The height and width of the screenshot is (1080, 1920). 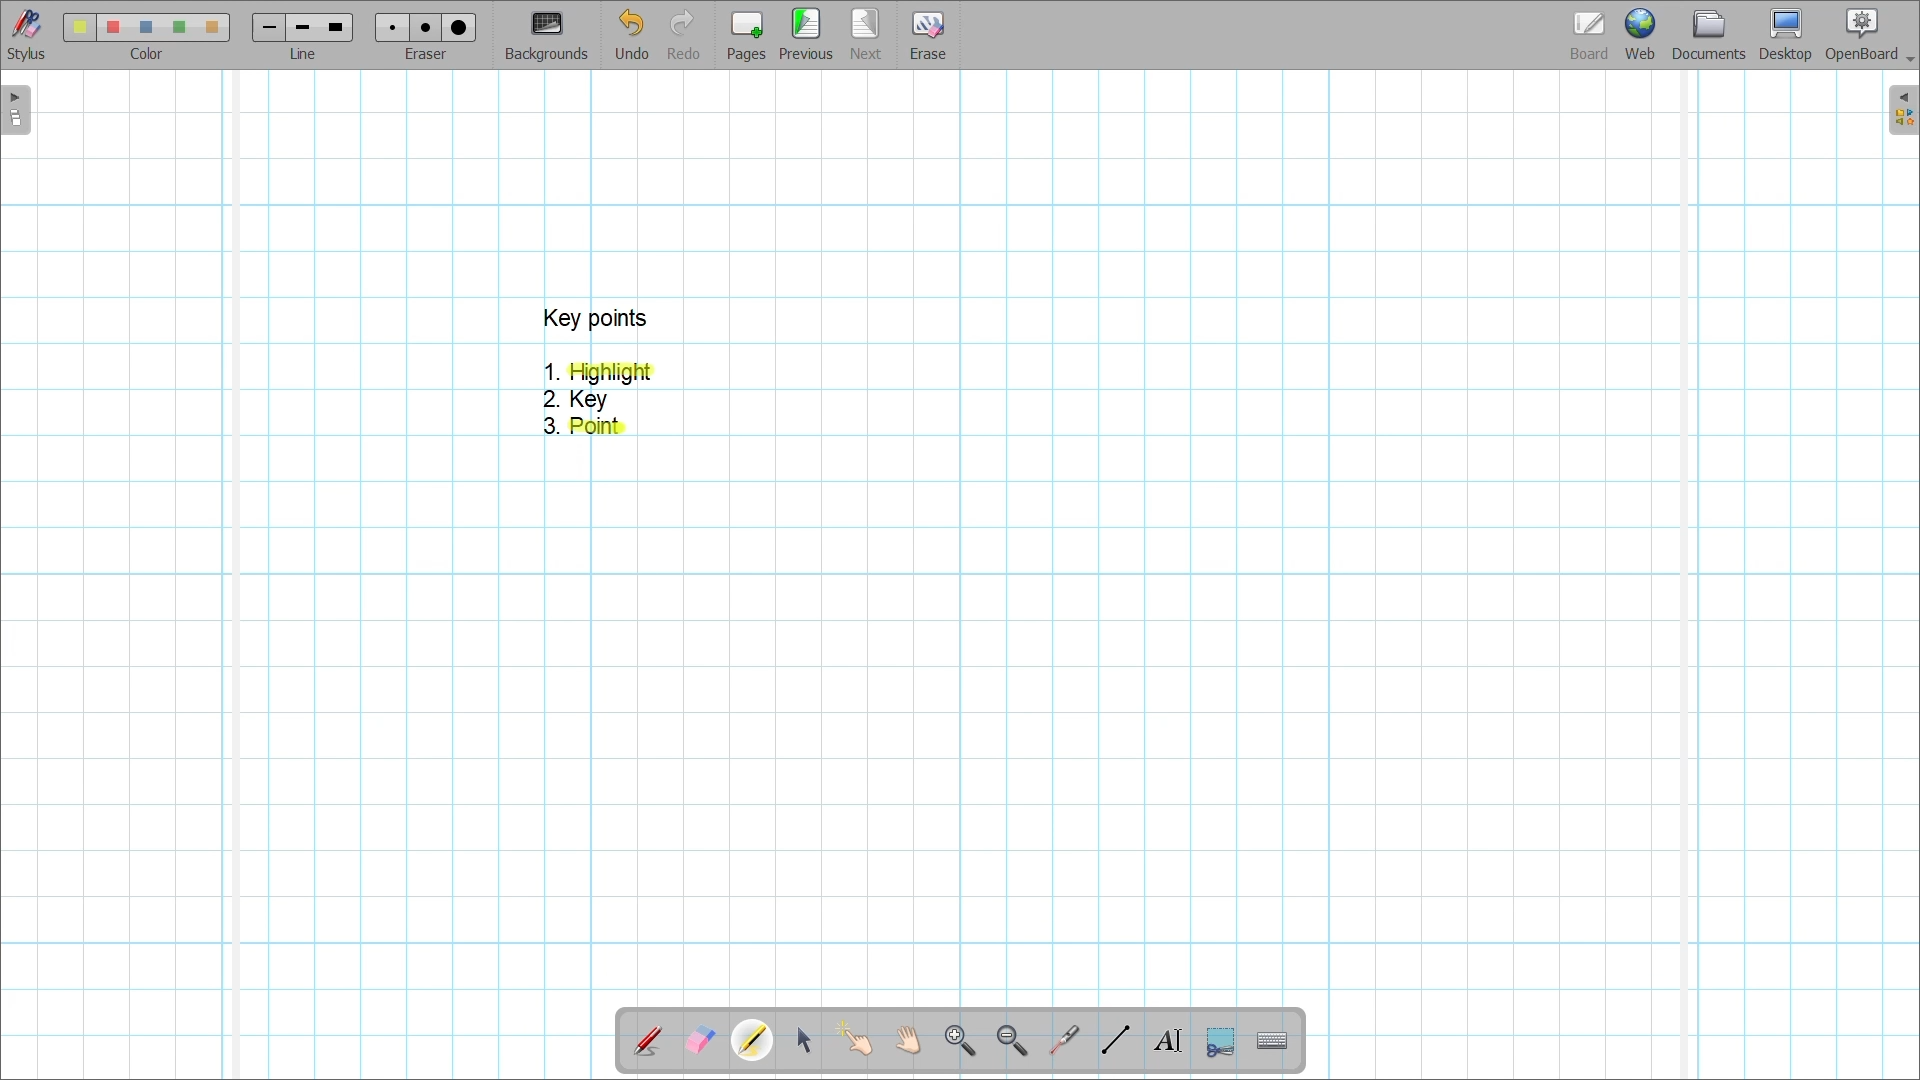 I want to click on Line 1, so click(x=267, y=27).